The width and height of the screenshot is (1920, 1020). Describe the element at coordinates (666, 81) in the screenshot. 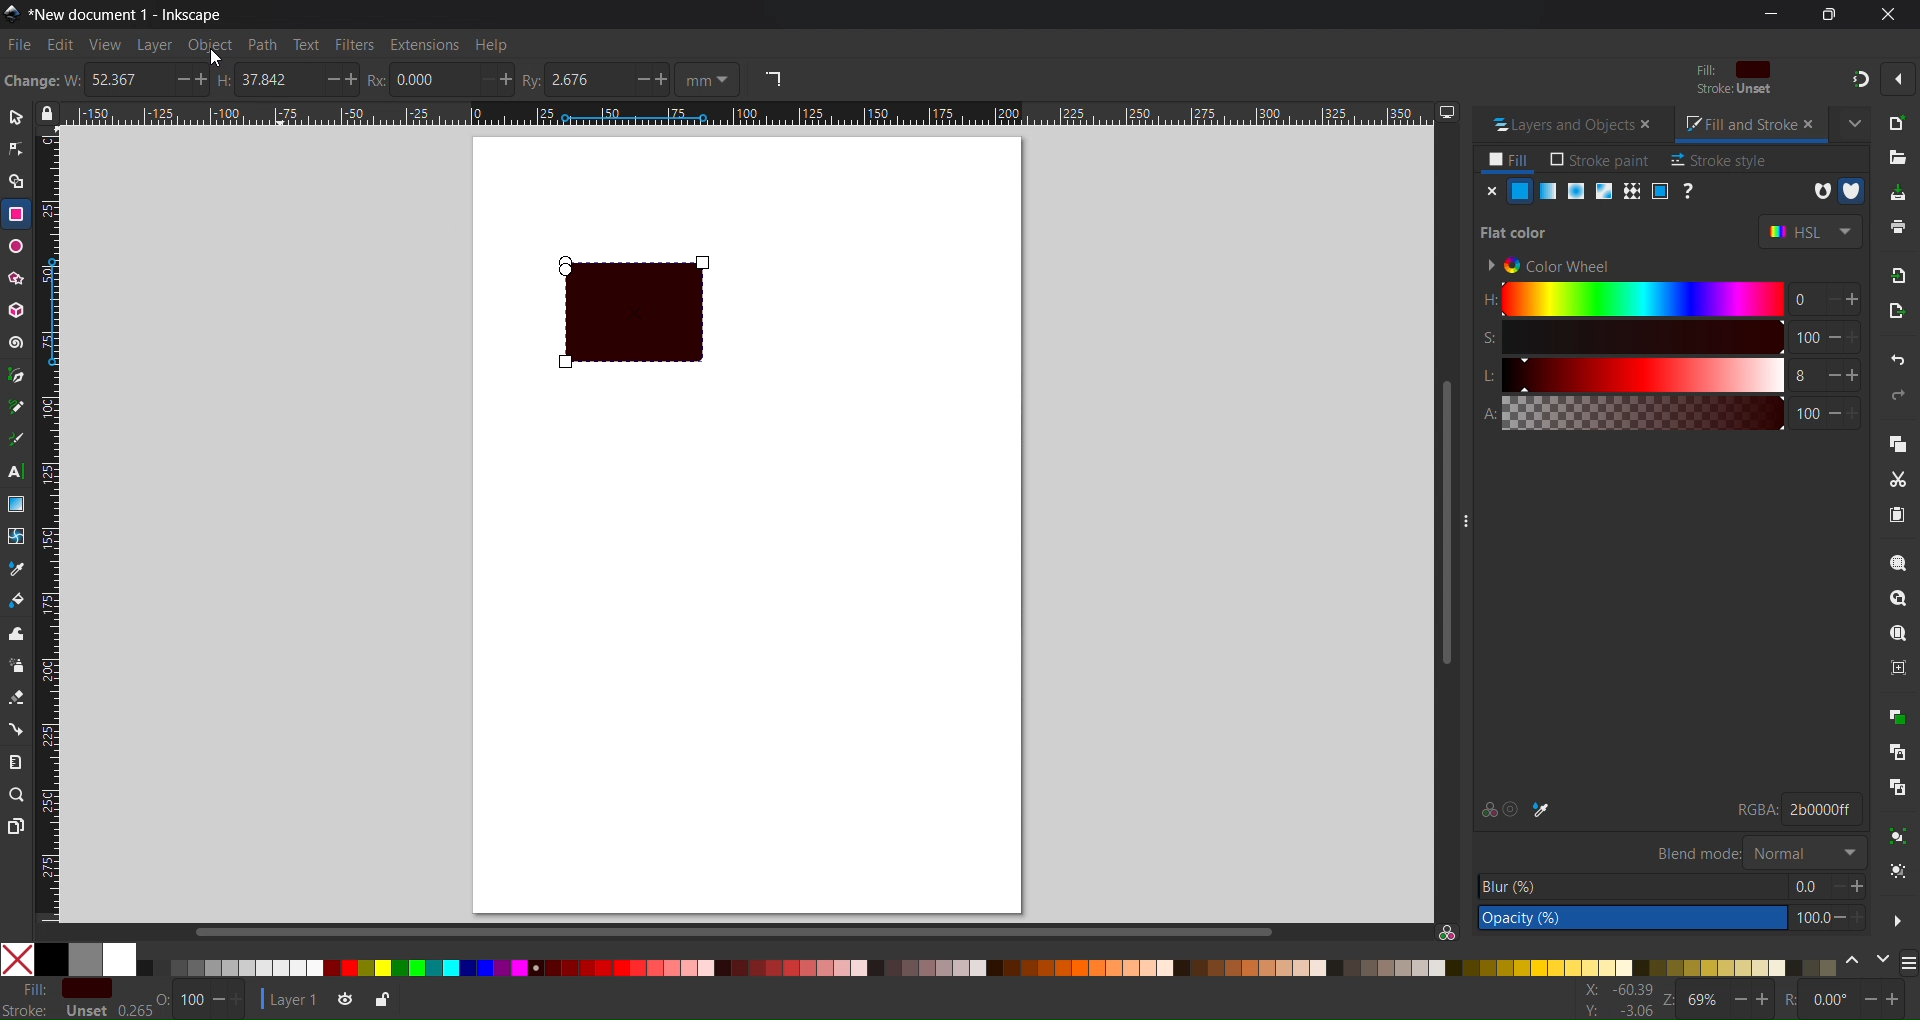

I see `Maximize radius` at that location.